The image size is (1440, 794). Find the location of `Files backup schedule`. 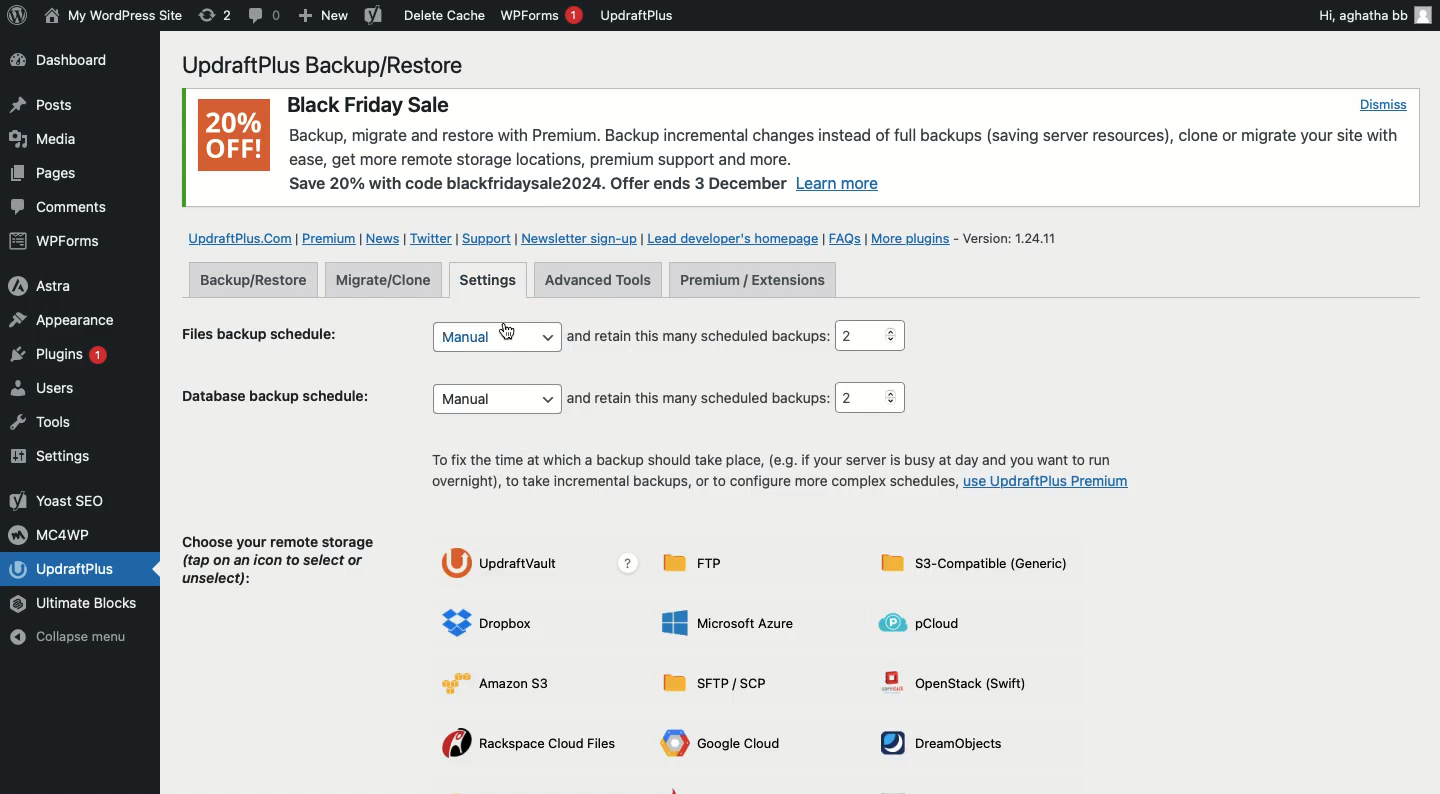

Files backup schedule is located at coordinates (269, 332).